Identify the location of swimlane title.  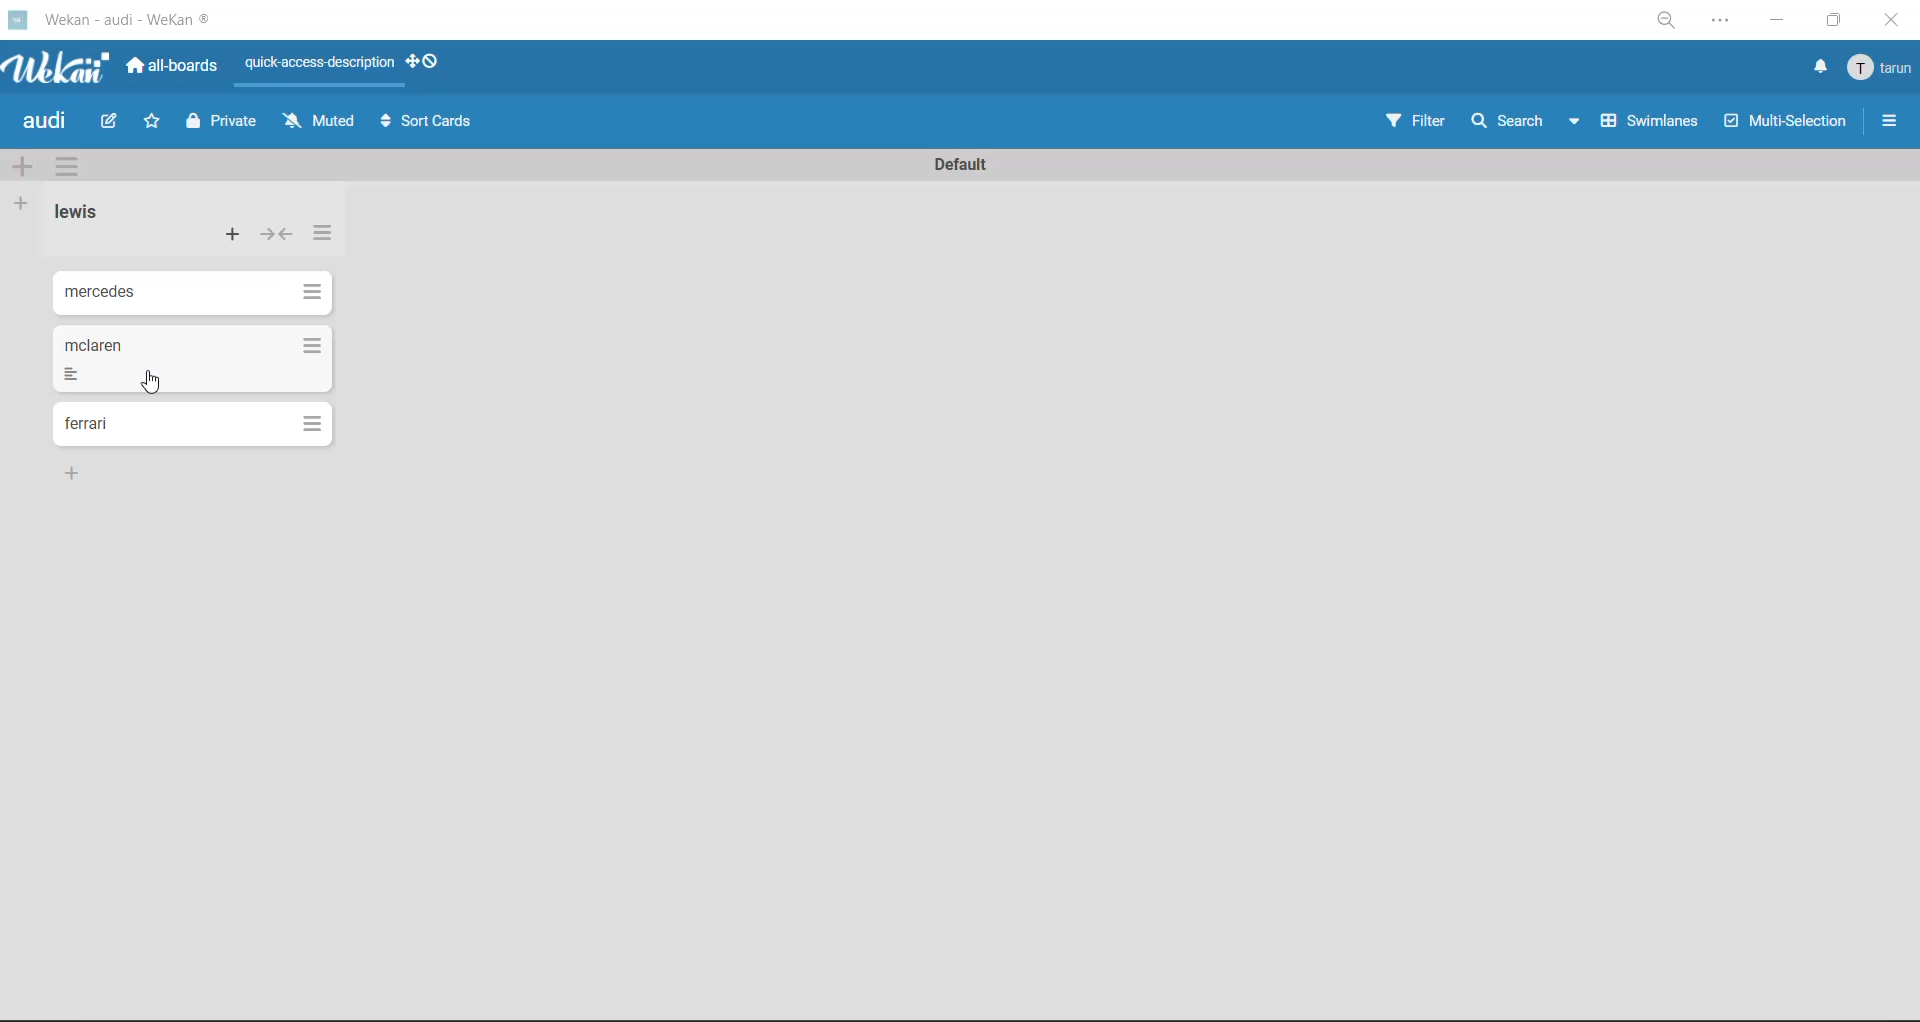
(960, 166).